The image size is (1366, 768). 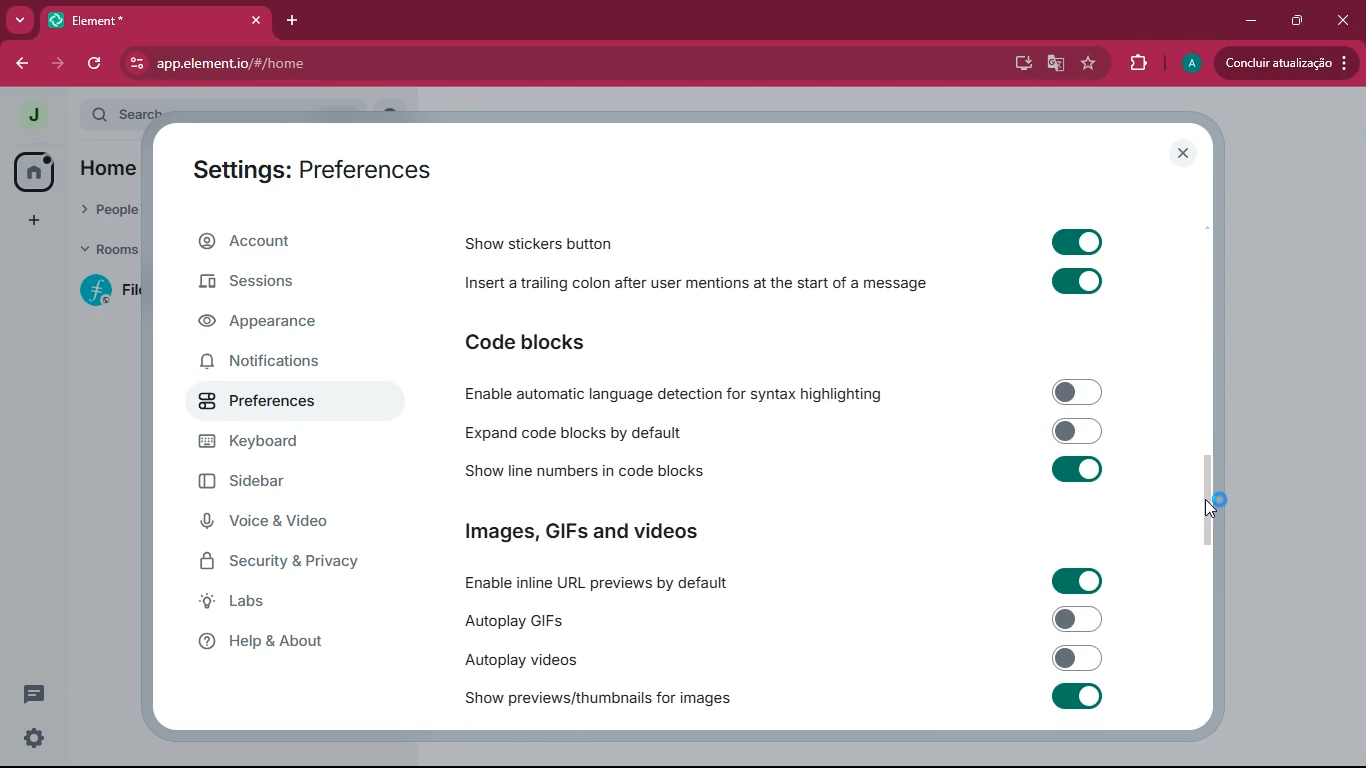 I want to click on forward, so click(x=56, y=65).